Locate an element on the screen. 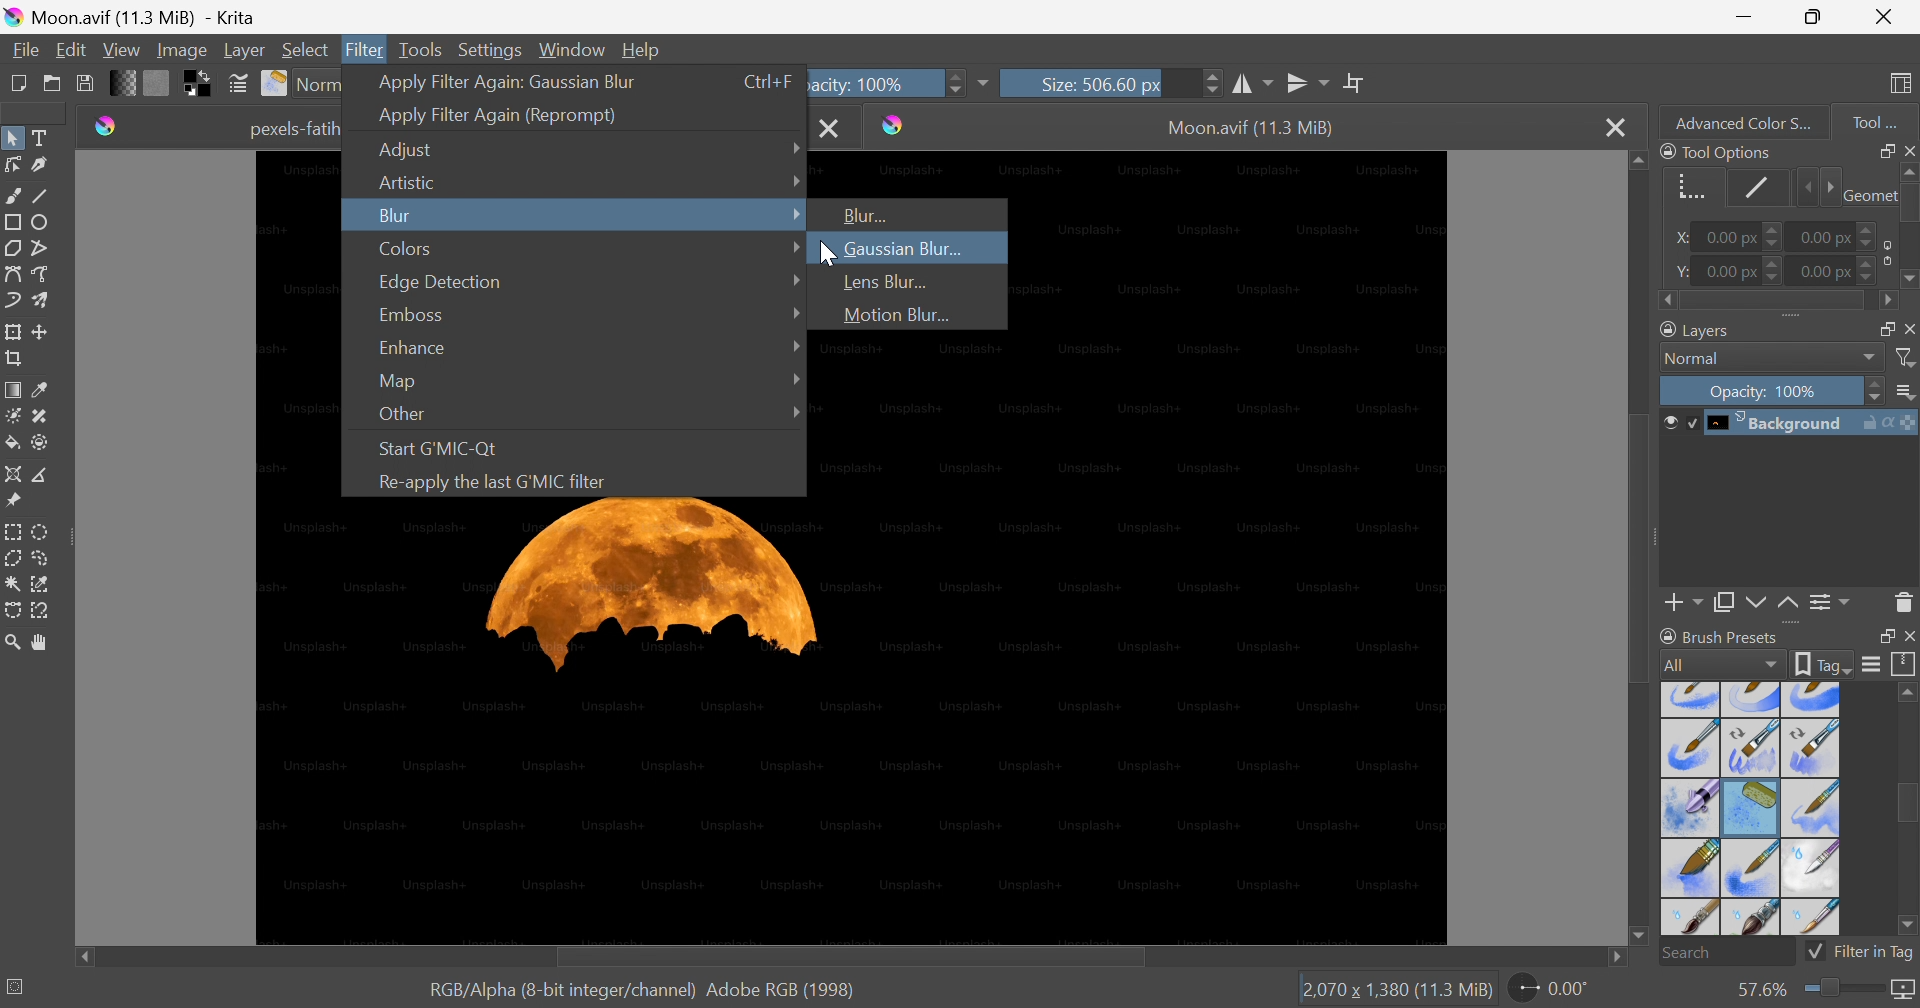 The height and width of the screenshot is (1008, 1920). Tools is located at coordinates (419, 51).